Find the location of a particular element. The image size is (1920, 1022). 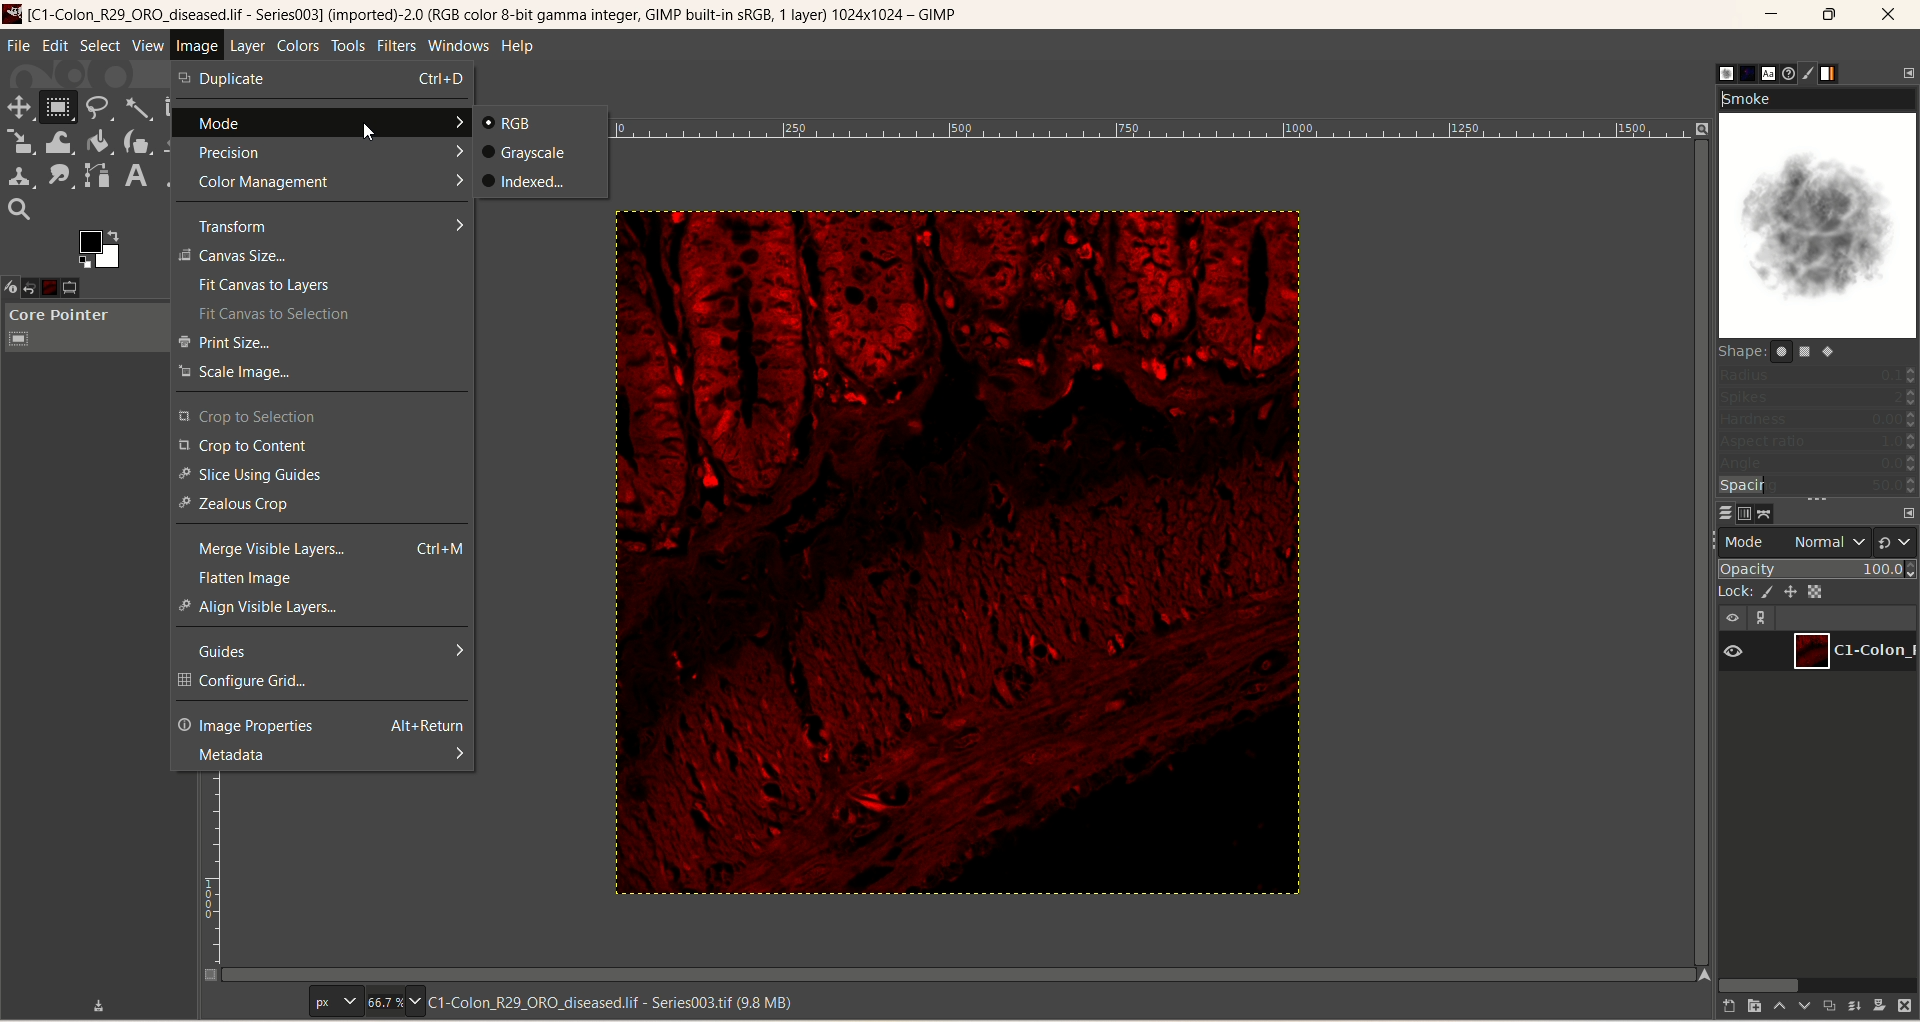

move tool is located at coordinates (21, 108).